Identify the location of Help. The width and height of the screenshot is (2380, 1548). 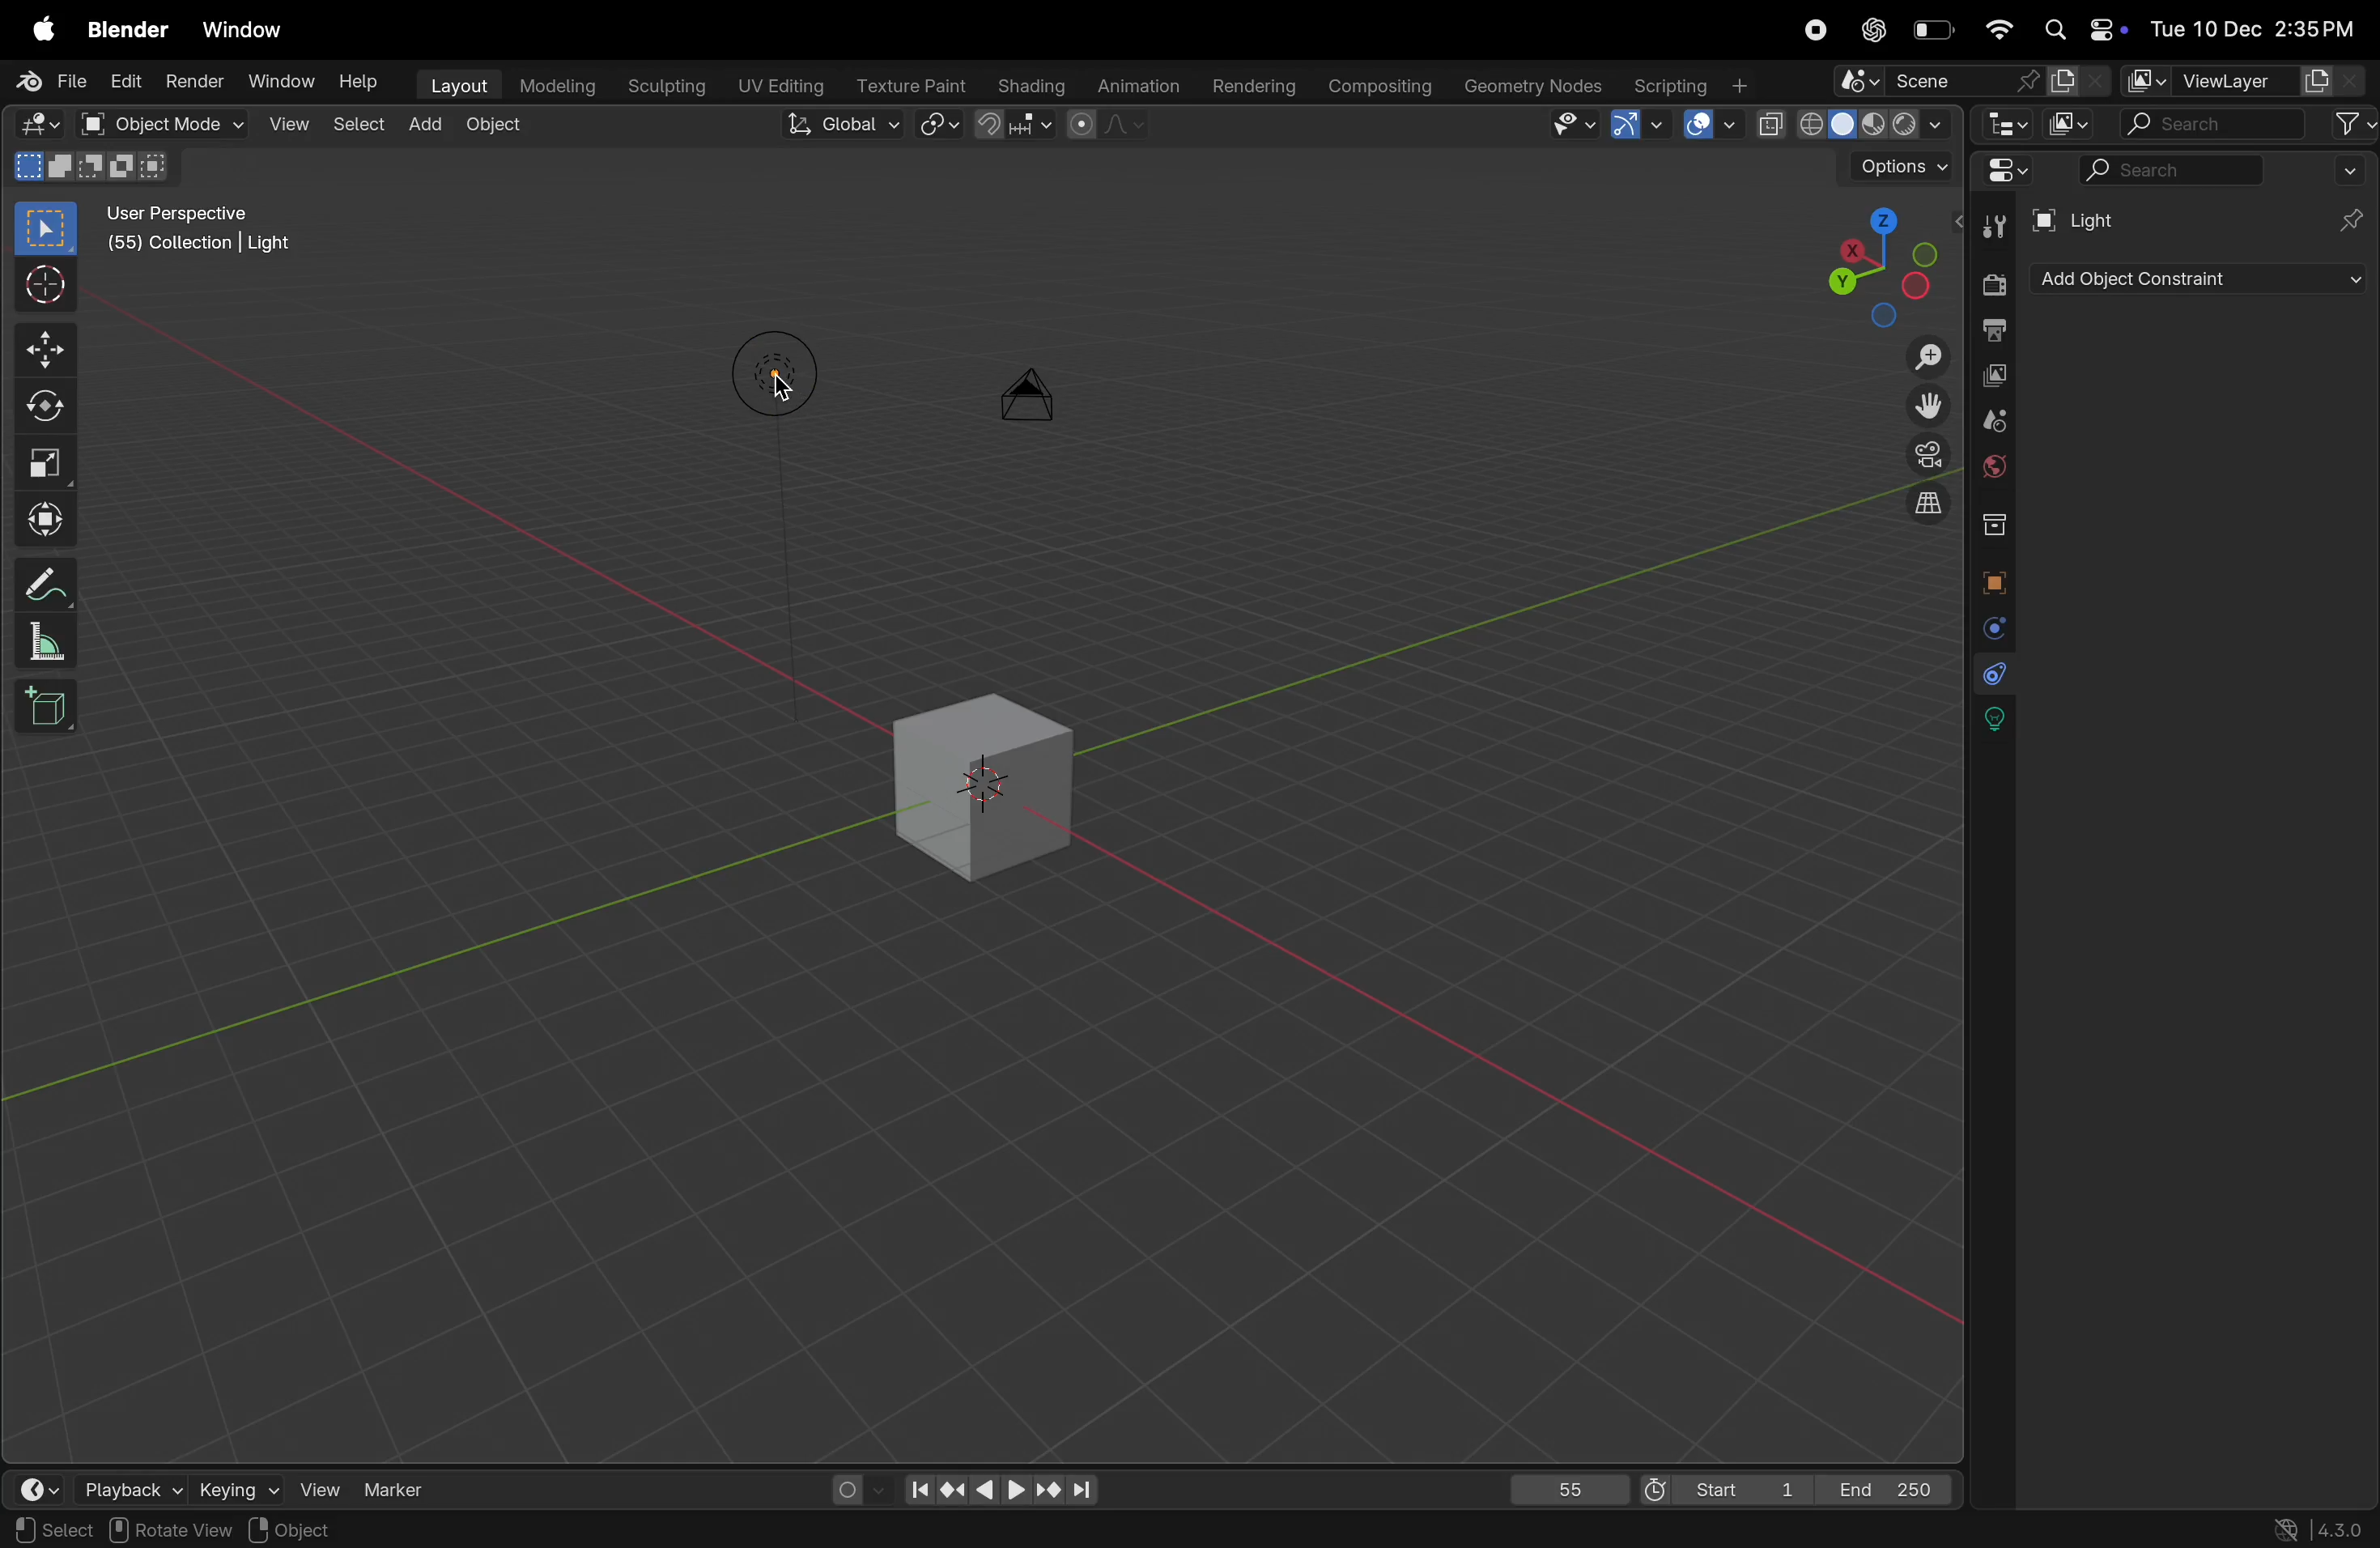
(360, 84).